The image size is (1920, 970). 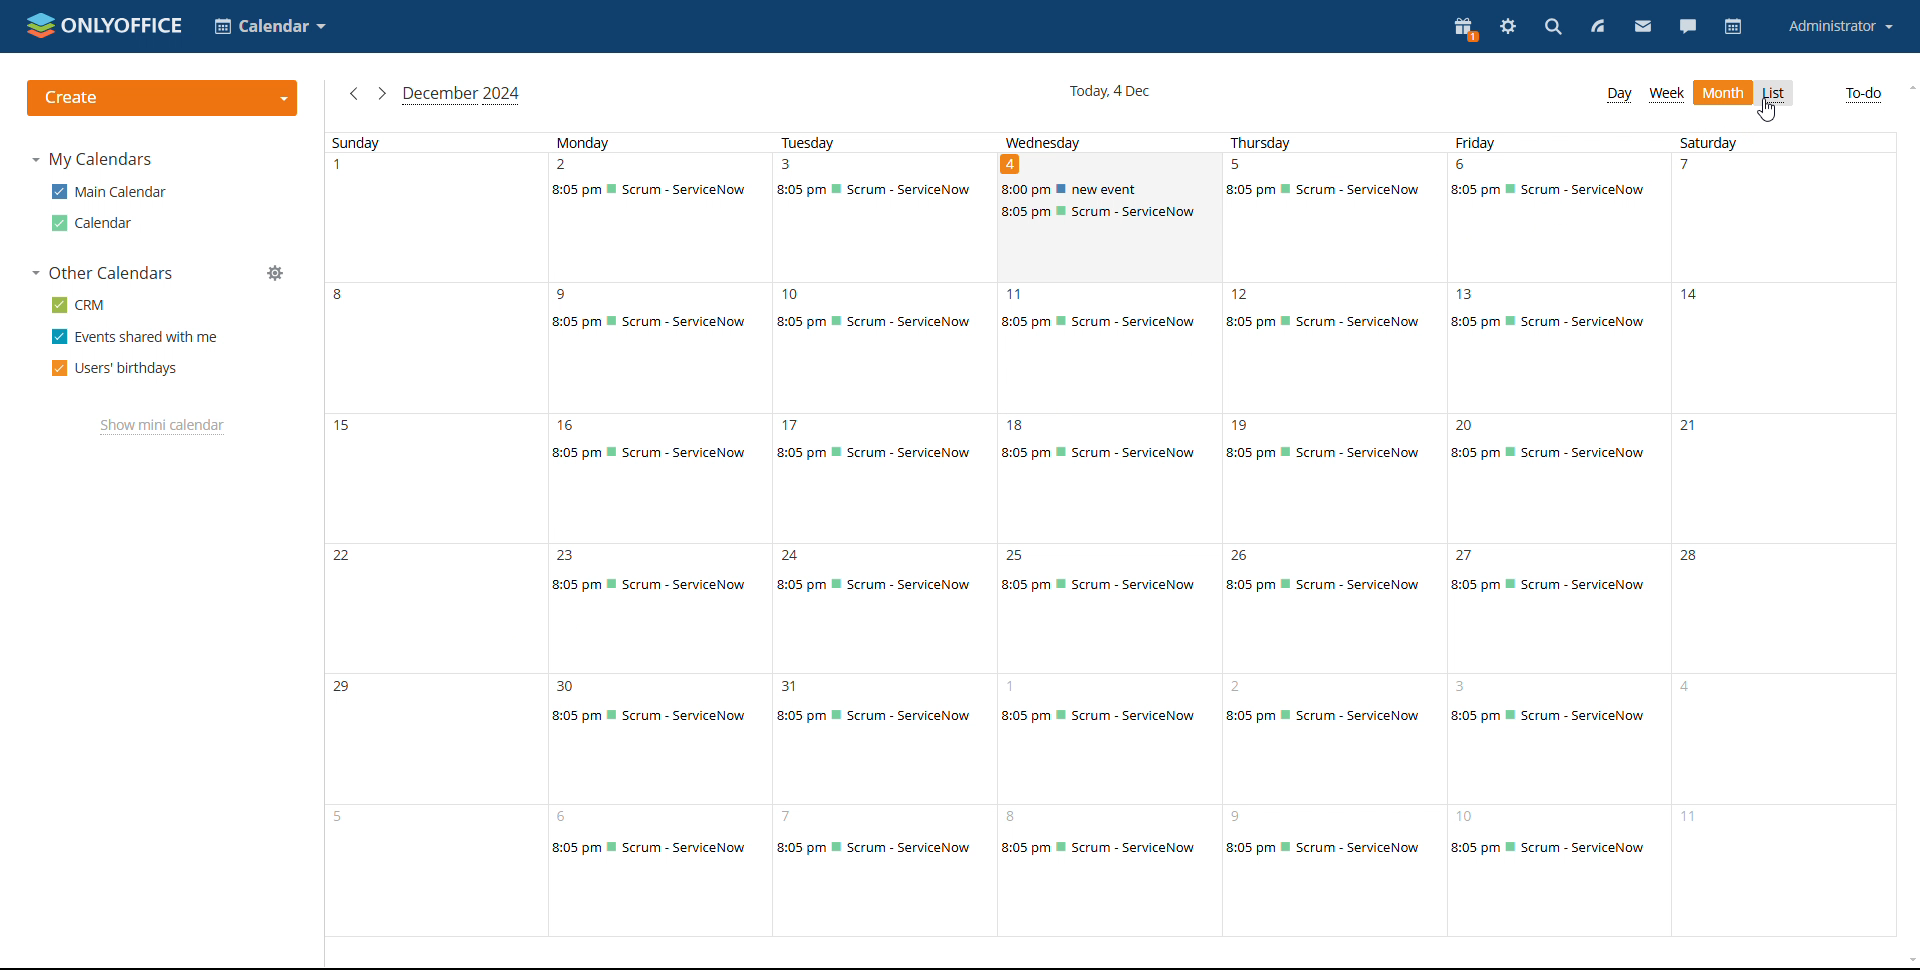 What do you see at coordinates (78, 305) in the screenshot?
I see `crm` at bounding box center [78, 305].